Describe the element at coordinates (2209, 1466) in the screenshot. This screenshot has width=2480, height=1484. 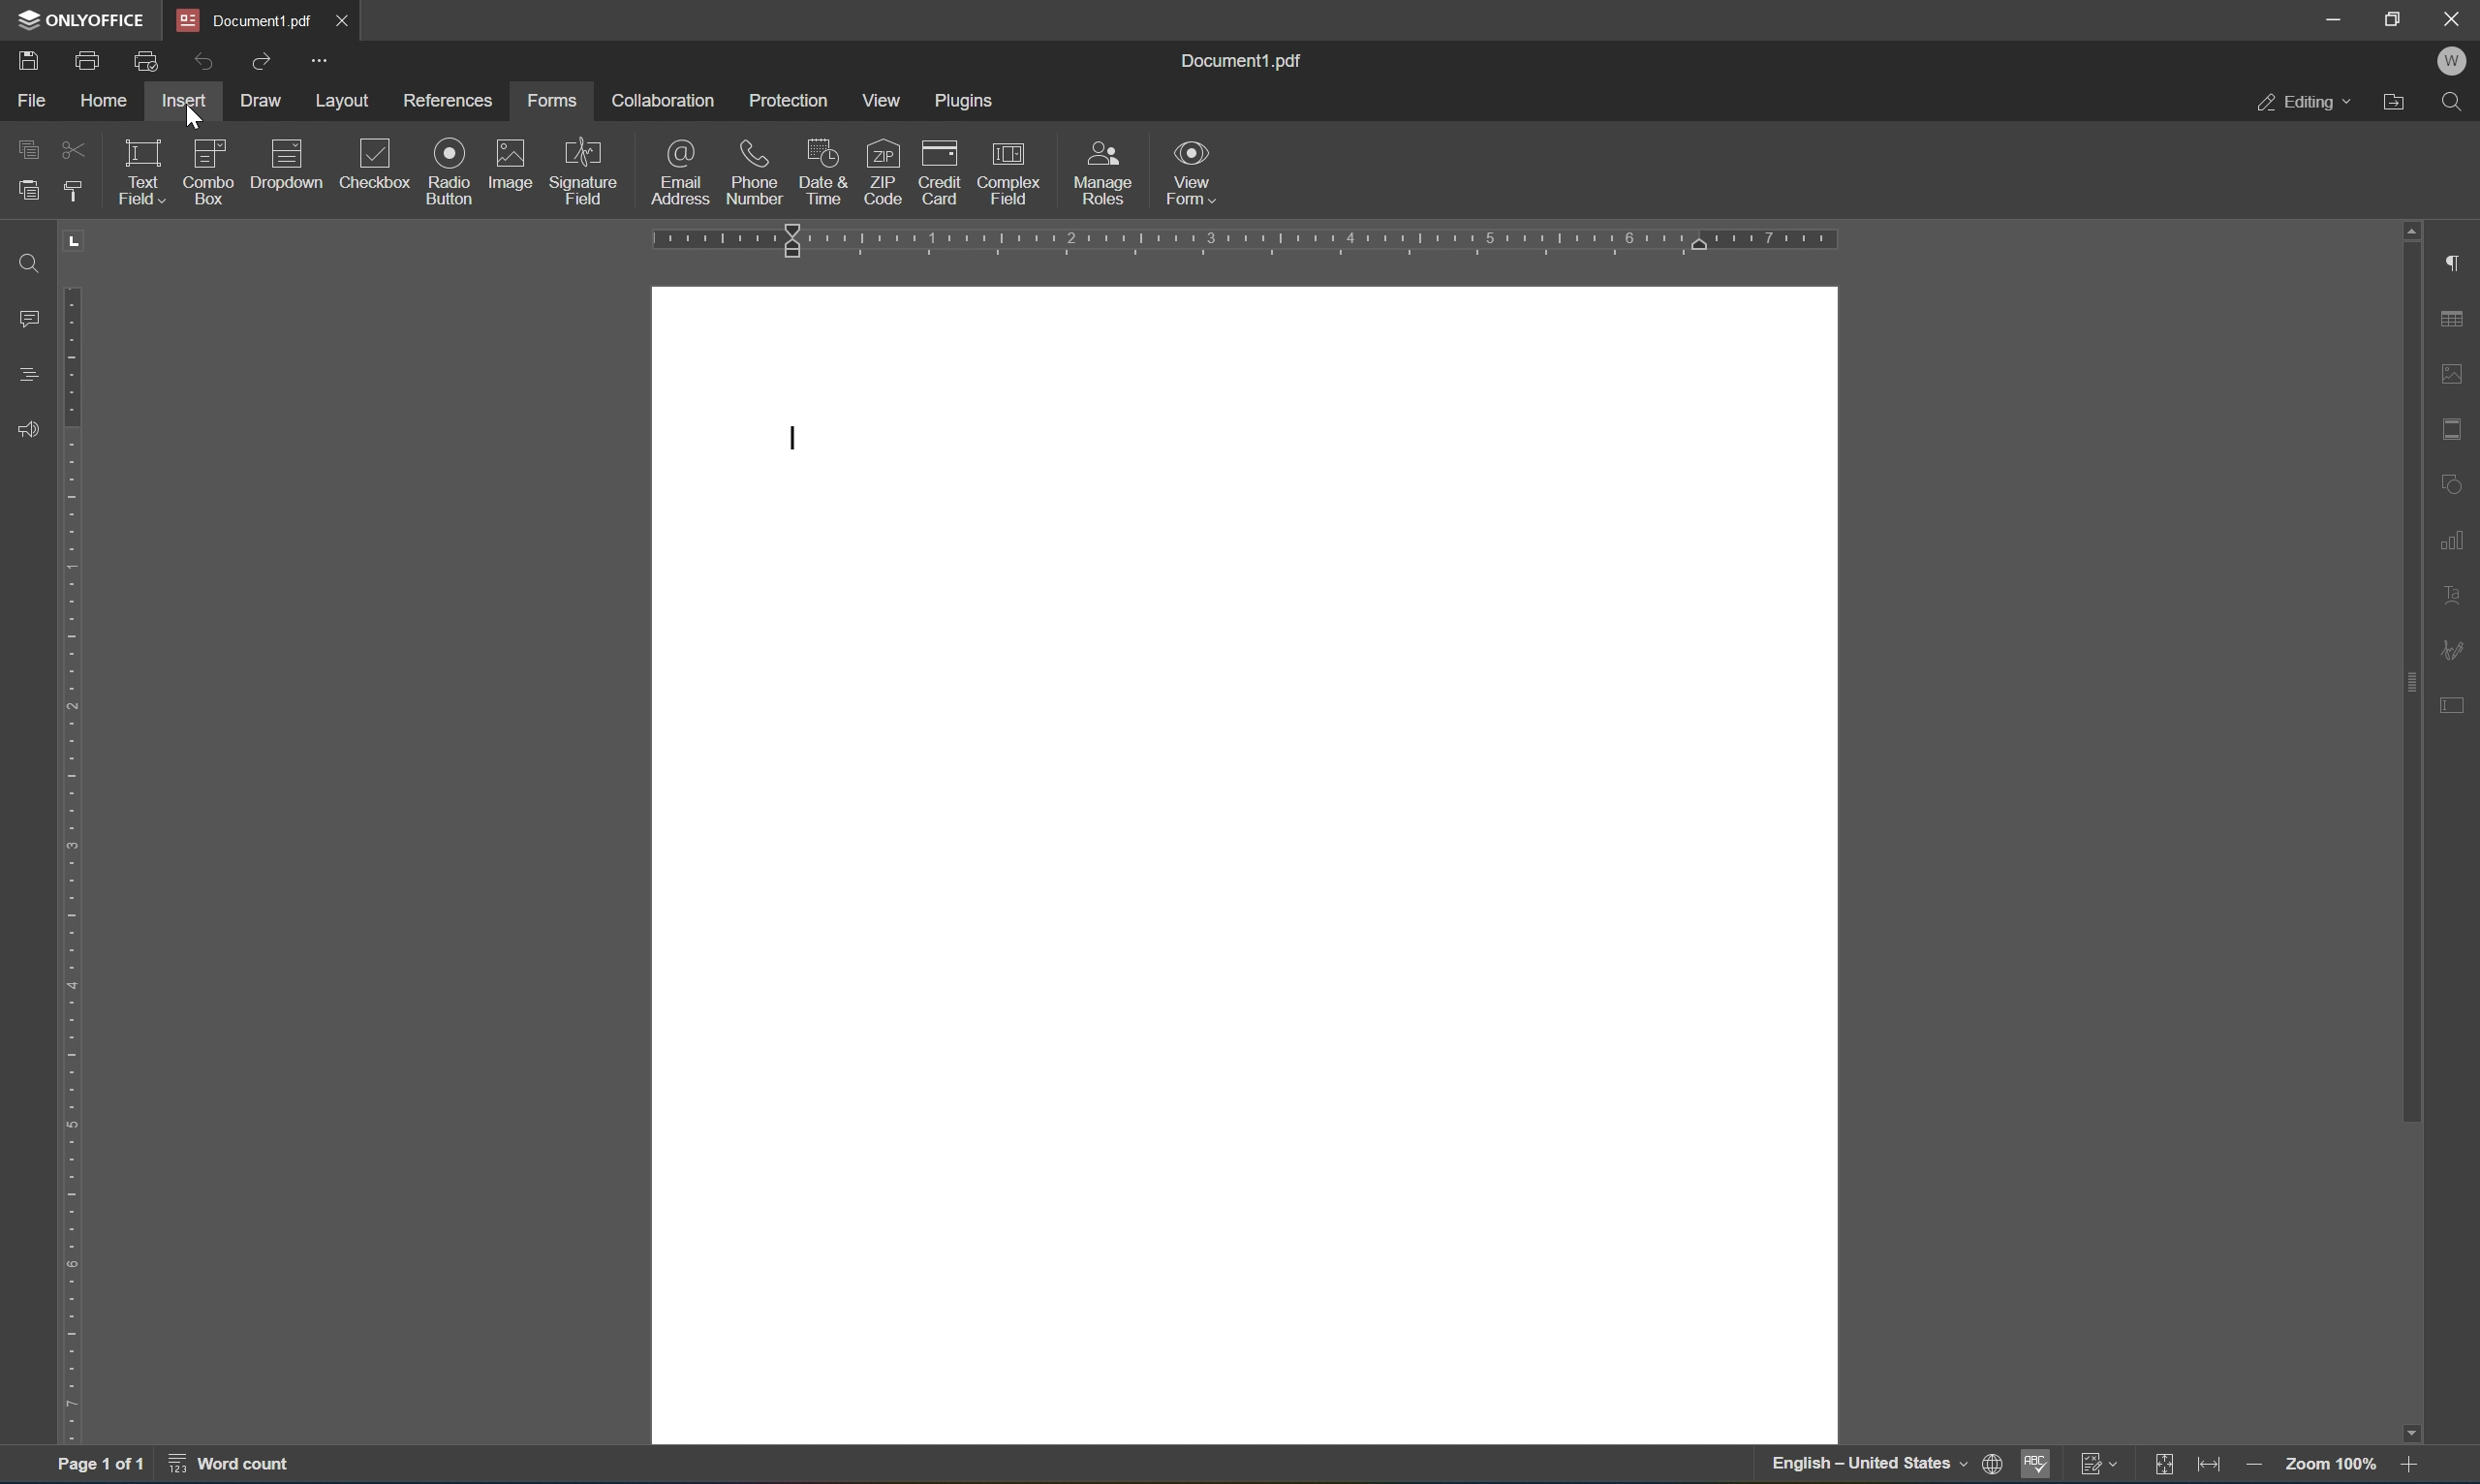
I see `fit to width` at that location.